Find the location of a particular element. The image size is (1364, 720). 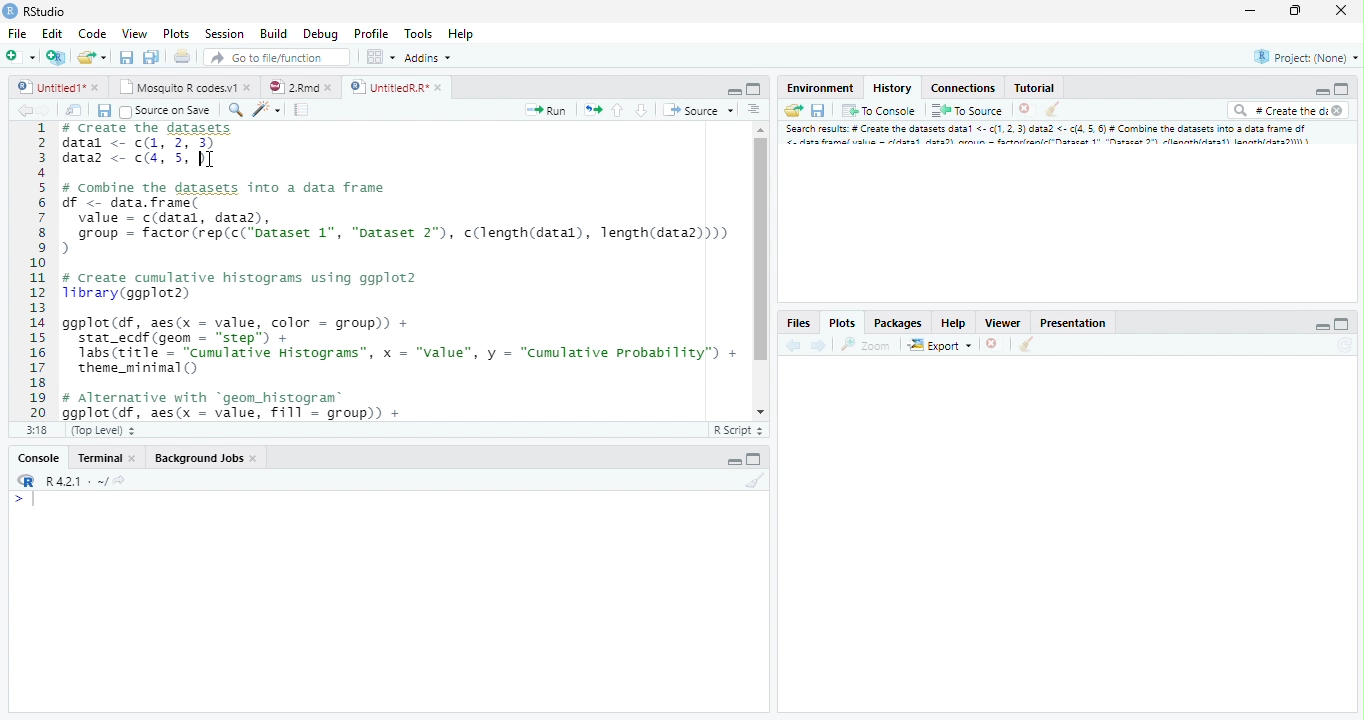

Environment is located at coordinates (819, 88).